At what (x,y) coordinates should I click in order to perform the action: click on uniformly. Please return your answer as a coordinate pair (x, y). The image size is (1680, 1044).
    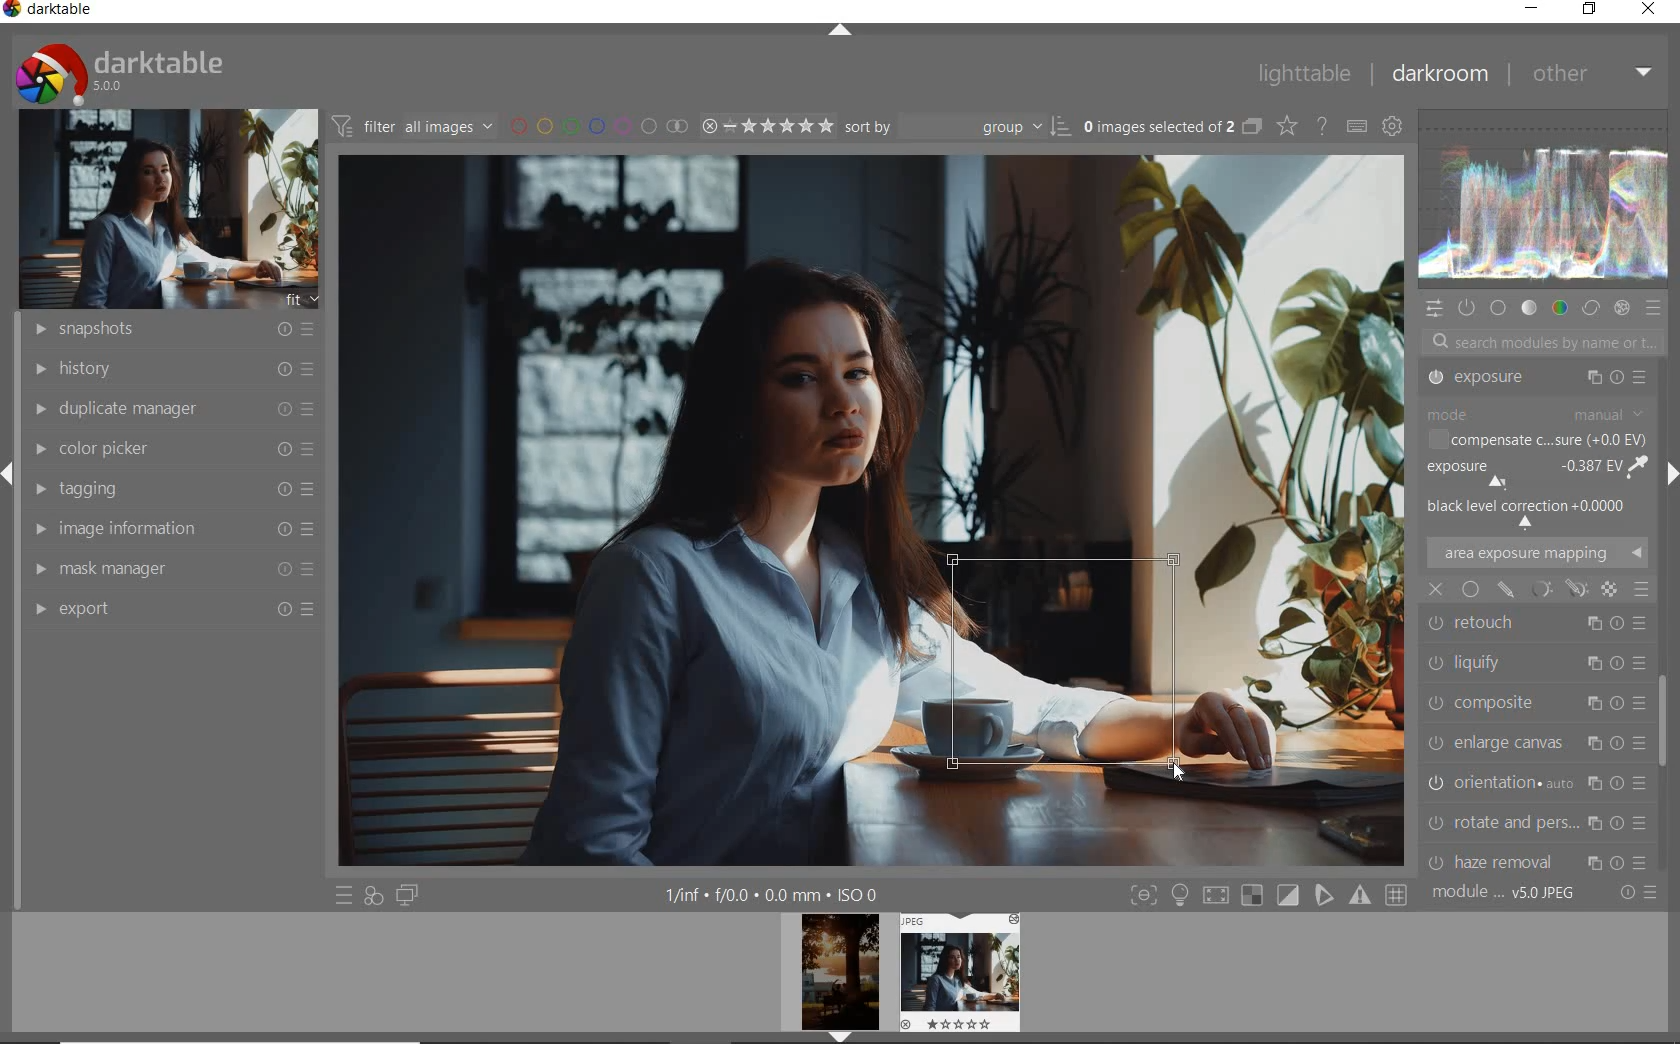
    Looking at the image, I should click on (1470, 590).